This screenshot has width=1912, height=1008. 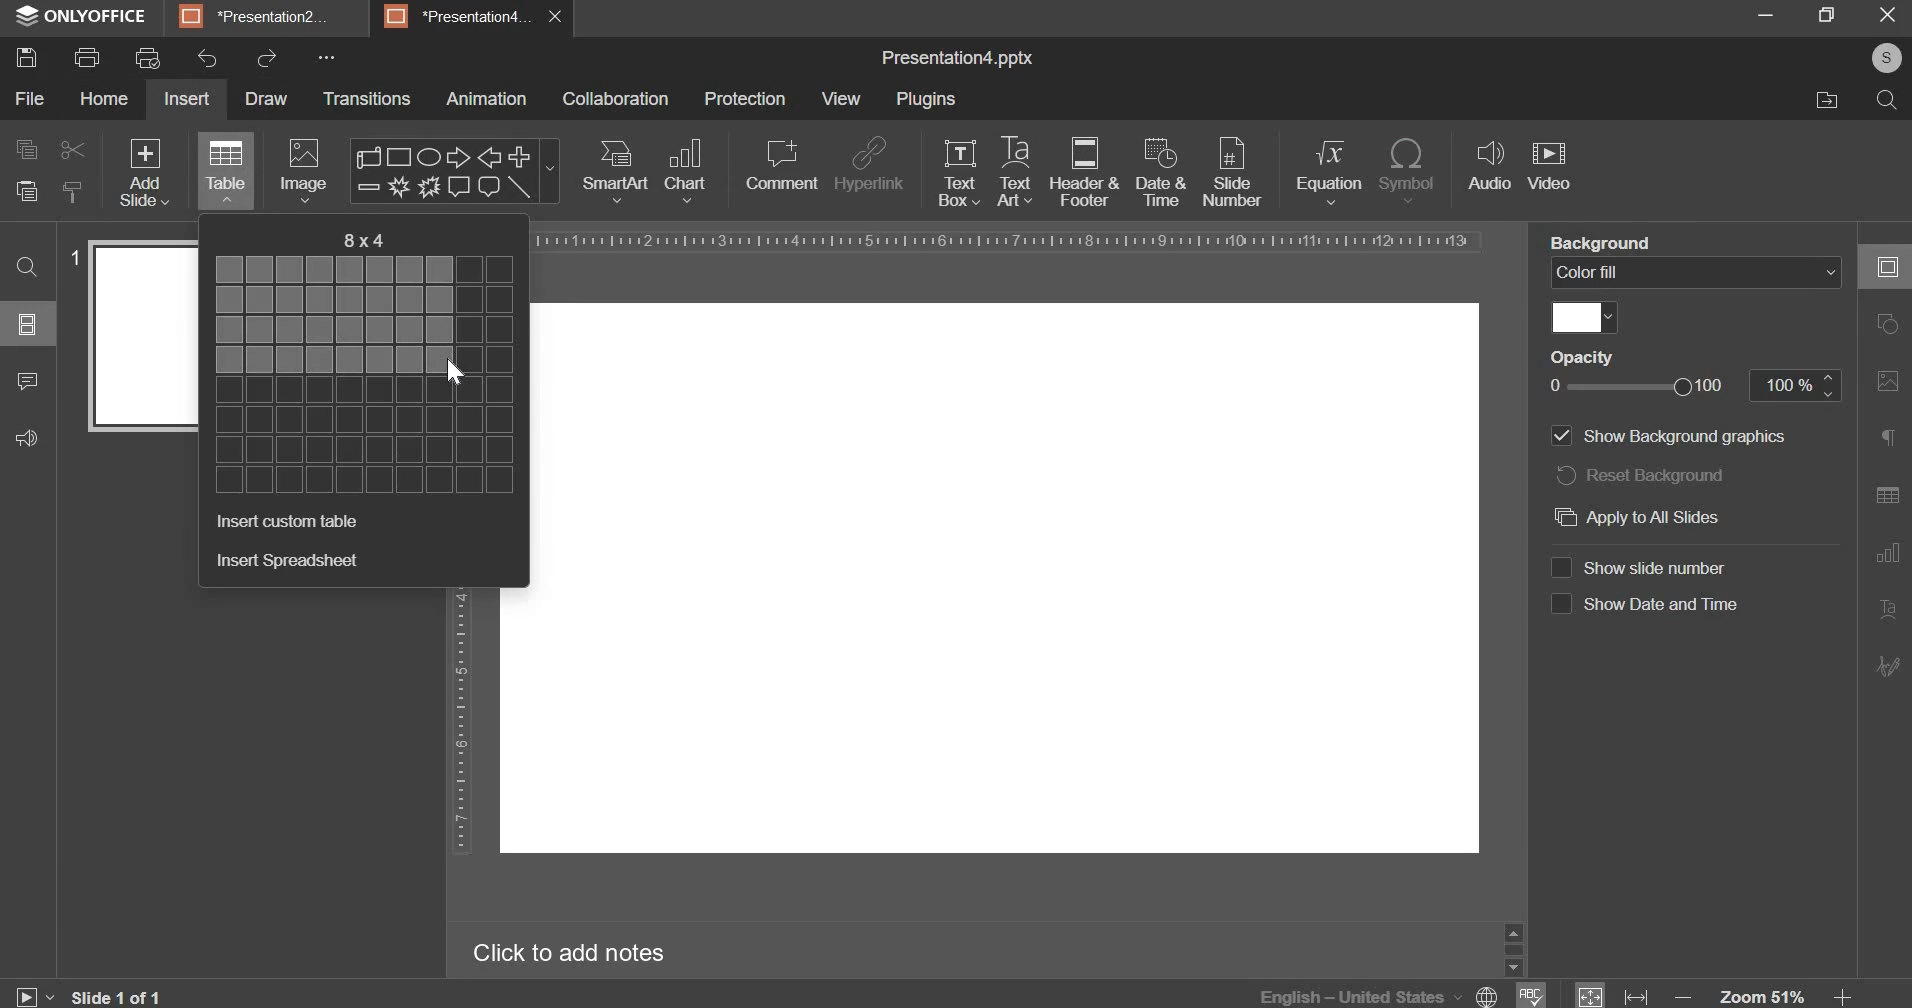 What do you see at coordinates (361, 240) in the screenshot?
I see `8x4` at bounding box center [361, 240].